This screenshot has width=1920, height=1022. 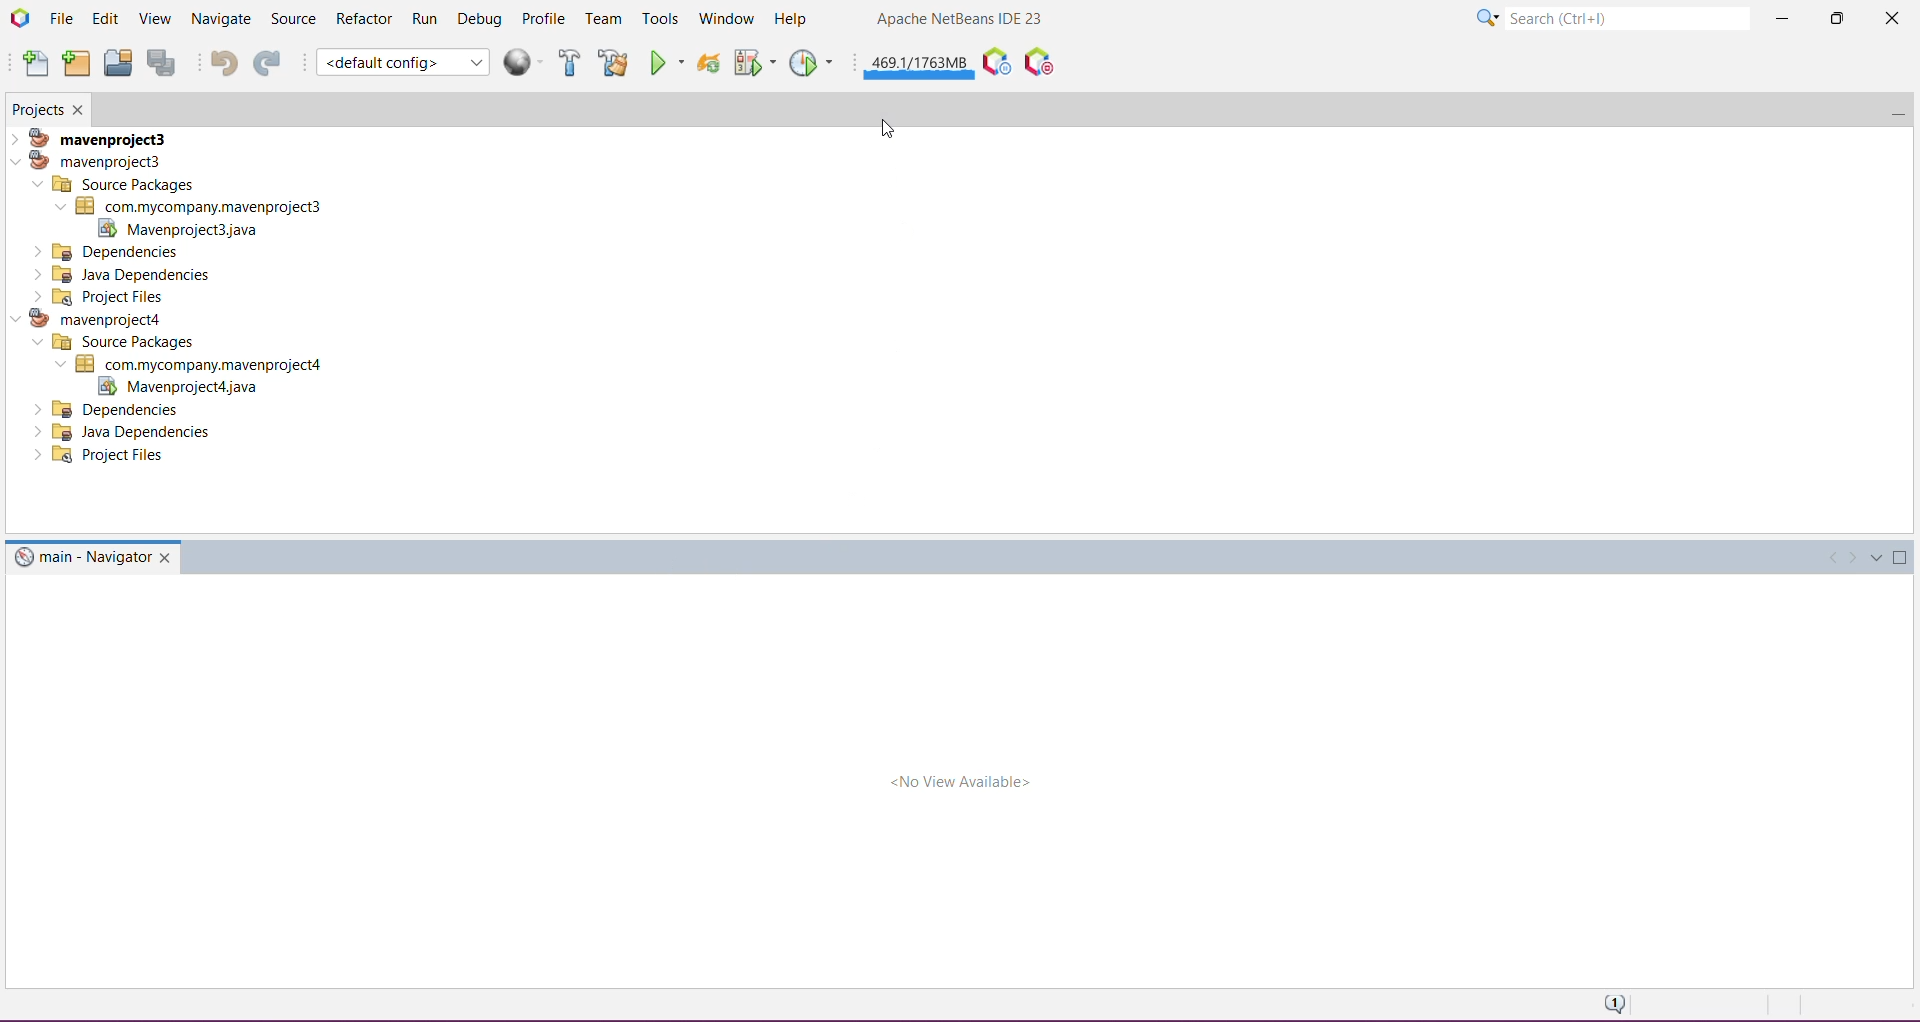 What do you see at coordinates (75, 64) in the screenshot?
I see `New Project` at bounding box center [75, 64].